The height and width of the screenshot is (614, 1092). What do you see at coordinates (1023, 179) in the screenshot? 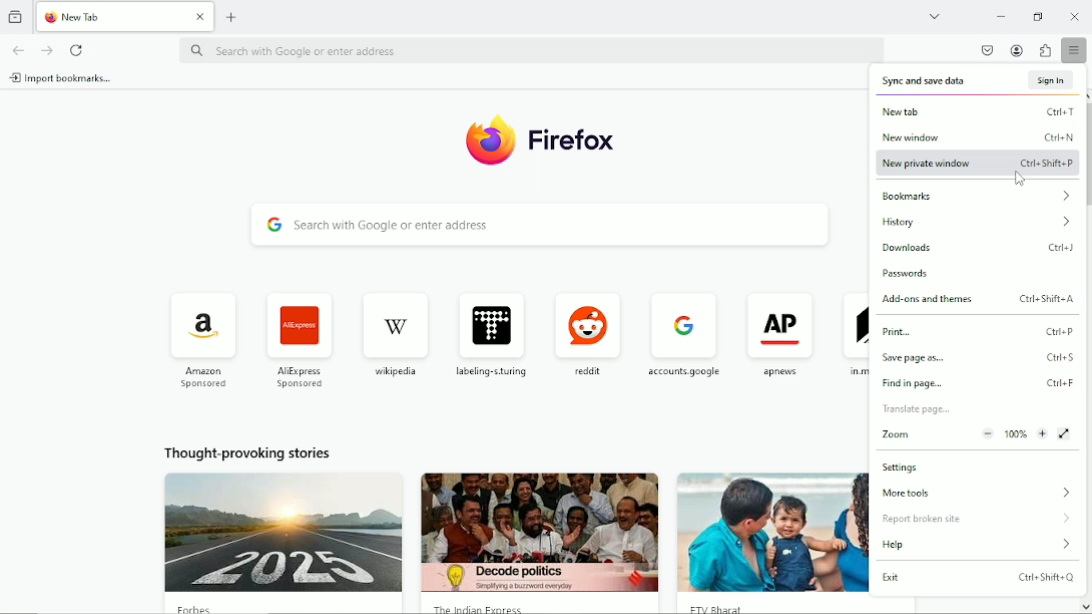
I see `cursor` at bounding box center [1023, 179].